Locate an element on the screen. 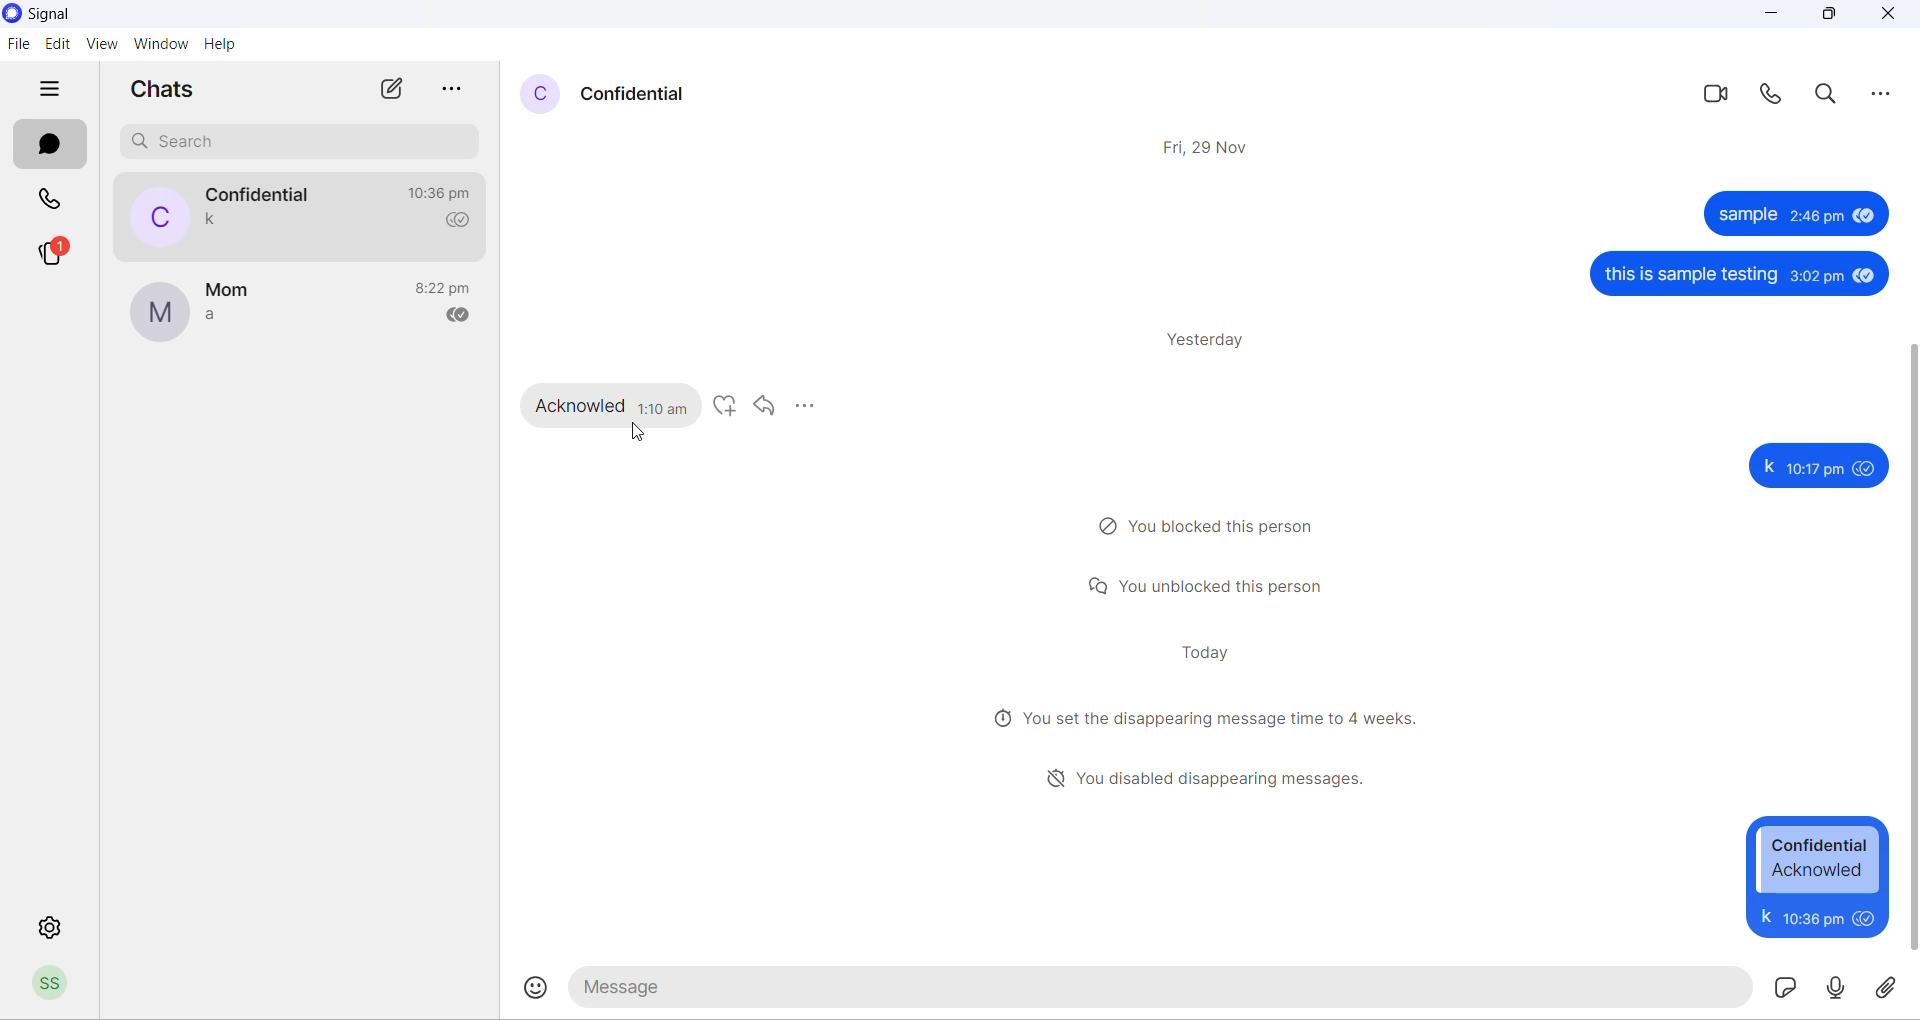 This screenshot has height=1020, width=1920. yesterday  is located at coordinates (1213, 343).